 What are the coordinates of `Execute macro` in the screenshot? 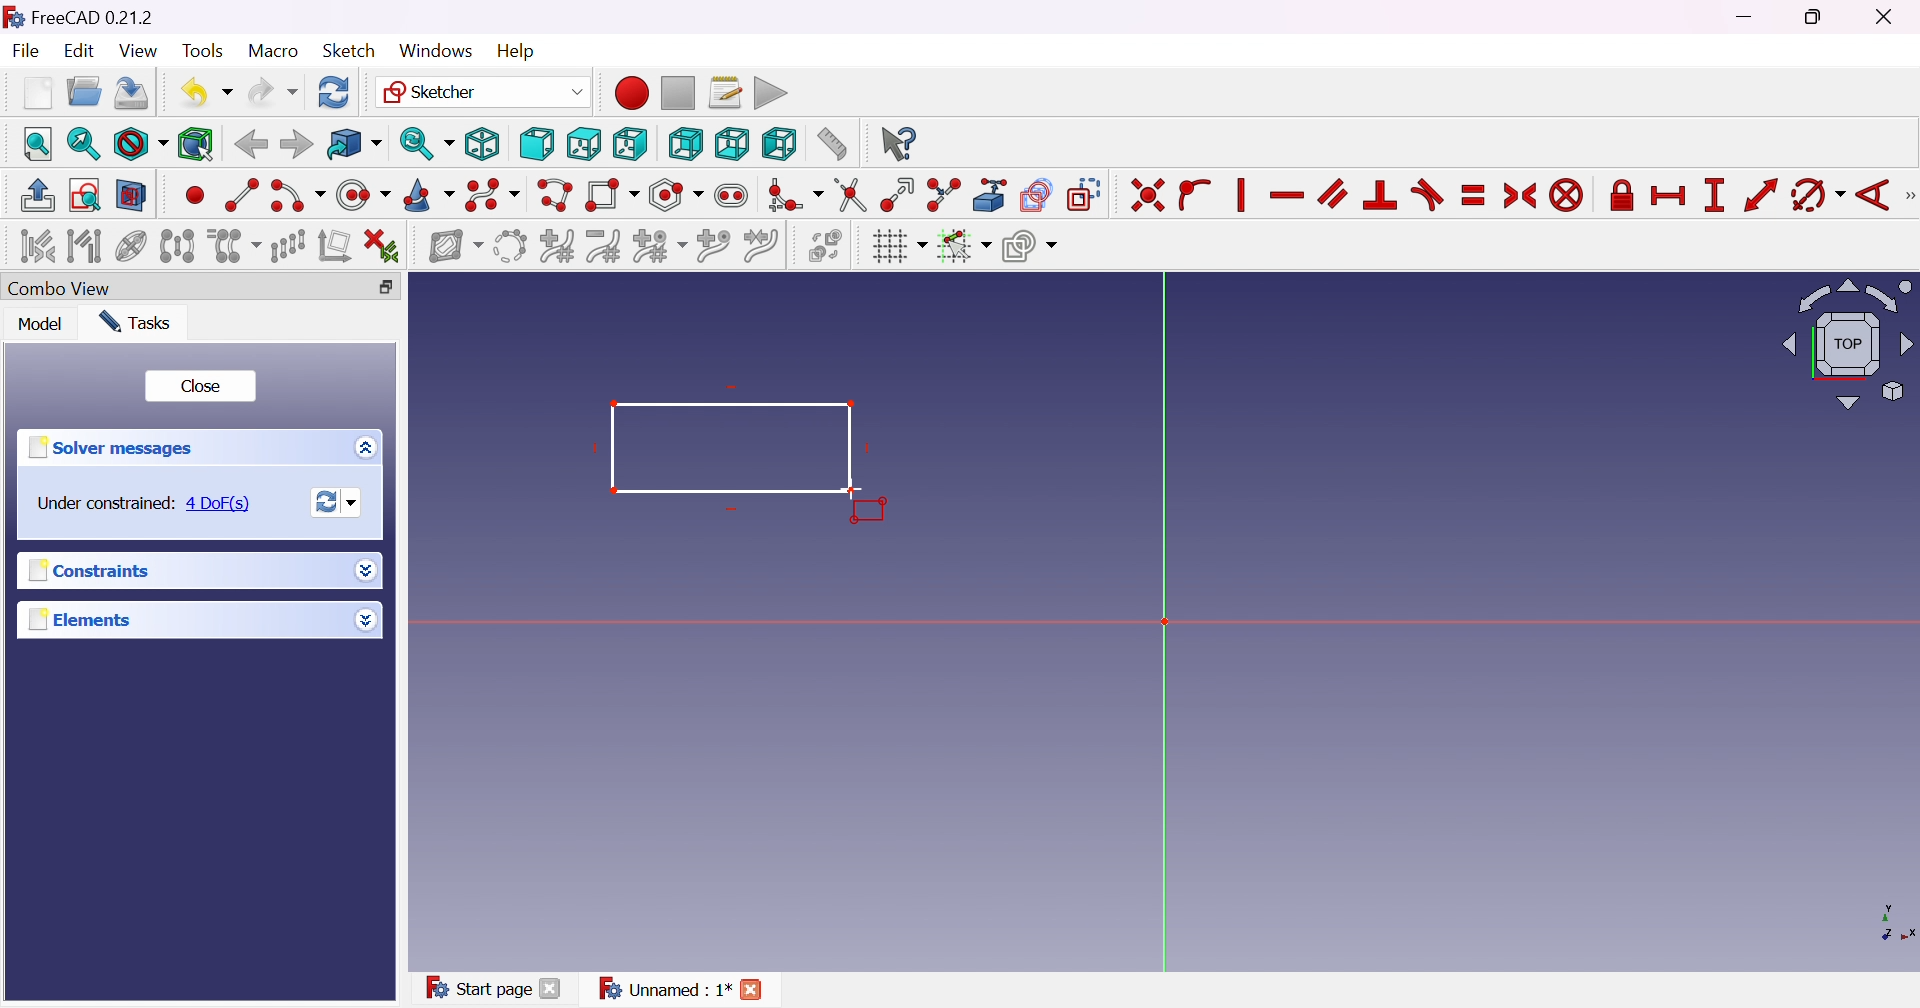 It's located at (772, 91).